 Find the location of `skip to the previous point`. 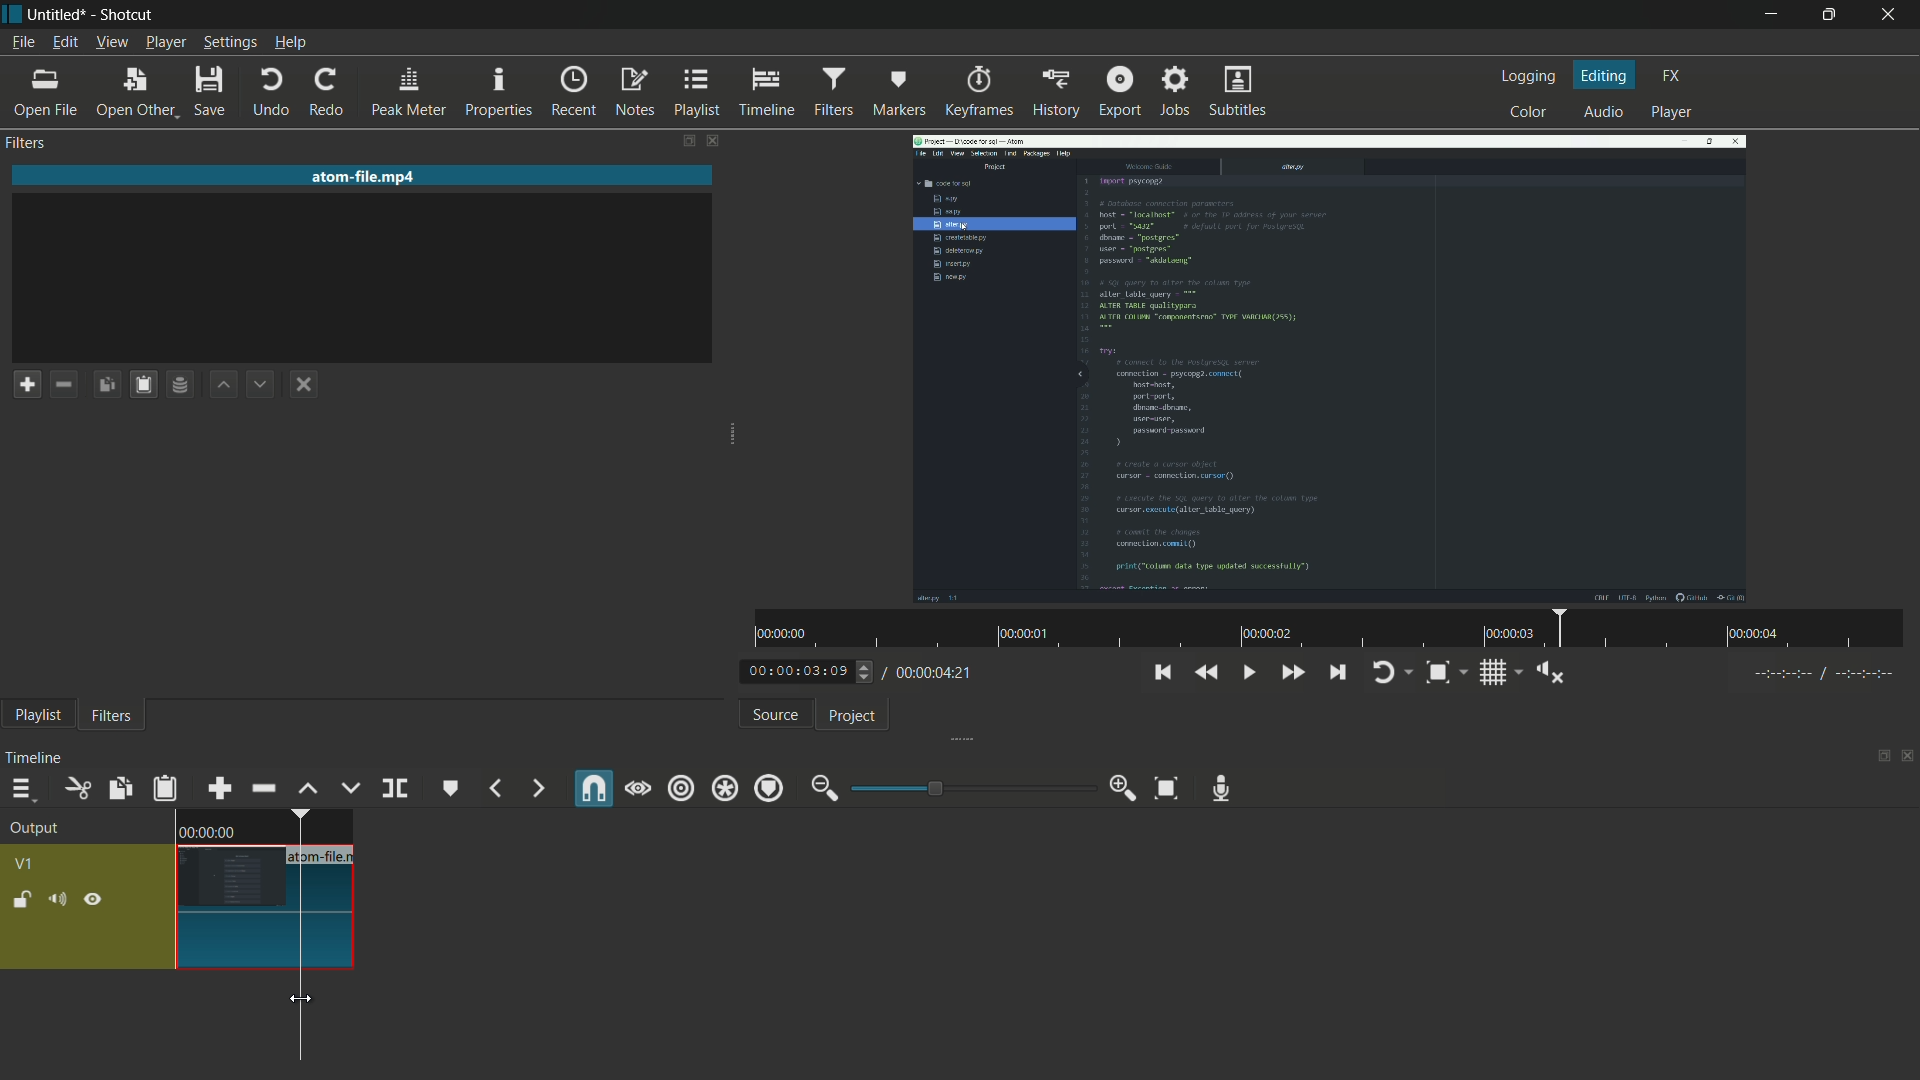

skip to the previous point is located at coordinates (1168, 673).